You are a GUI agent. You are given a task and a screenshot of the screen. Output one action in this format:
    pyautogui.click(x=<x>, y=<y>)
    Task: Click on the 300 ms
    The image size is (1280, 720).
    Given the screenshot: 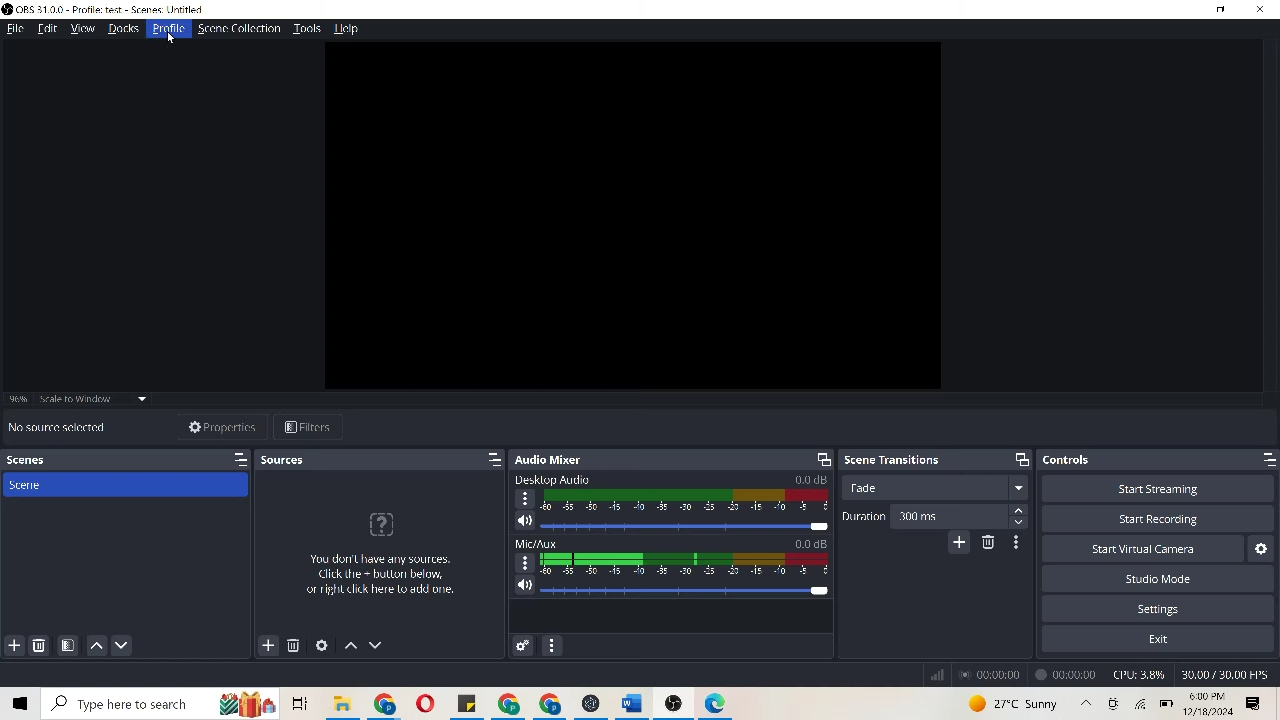 What is the action you would take?
    pyautogui.click(x=965, y=516)
    